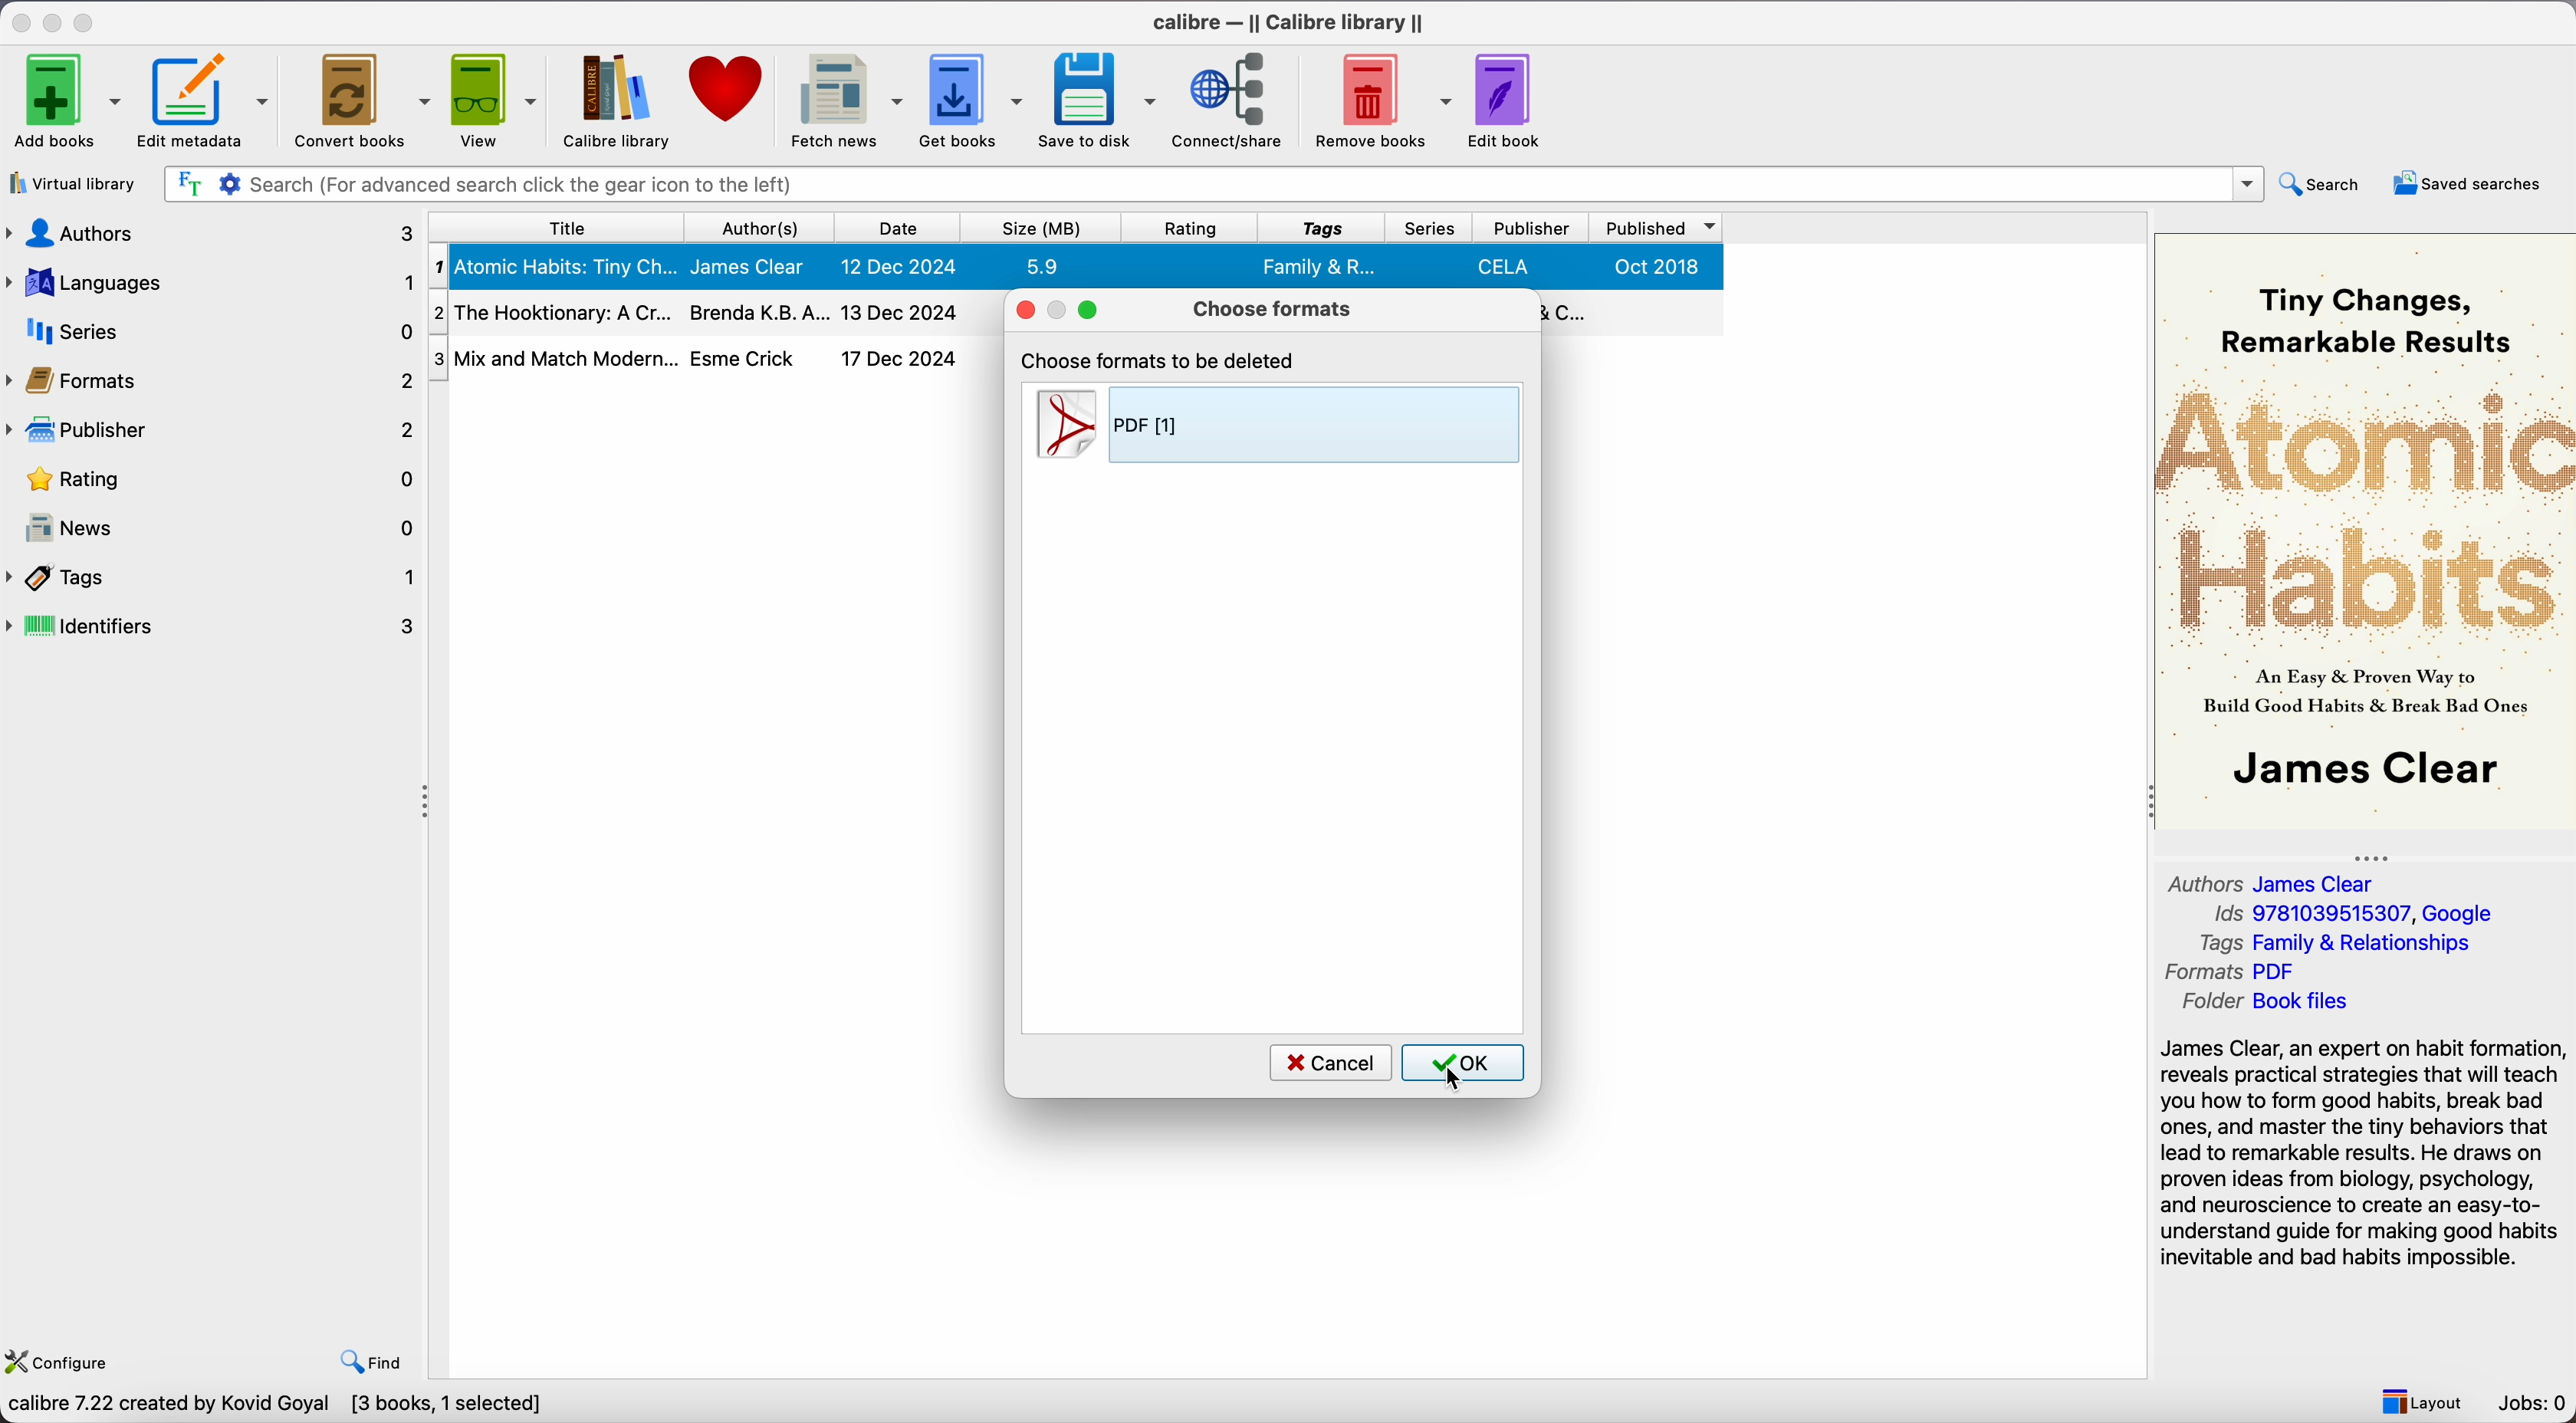 This screenshot has width=2576, height=1423. I want to click on 5.9, so click(1046, 266).